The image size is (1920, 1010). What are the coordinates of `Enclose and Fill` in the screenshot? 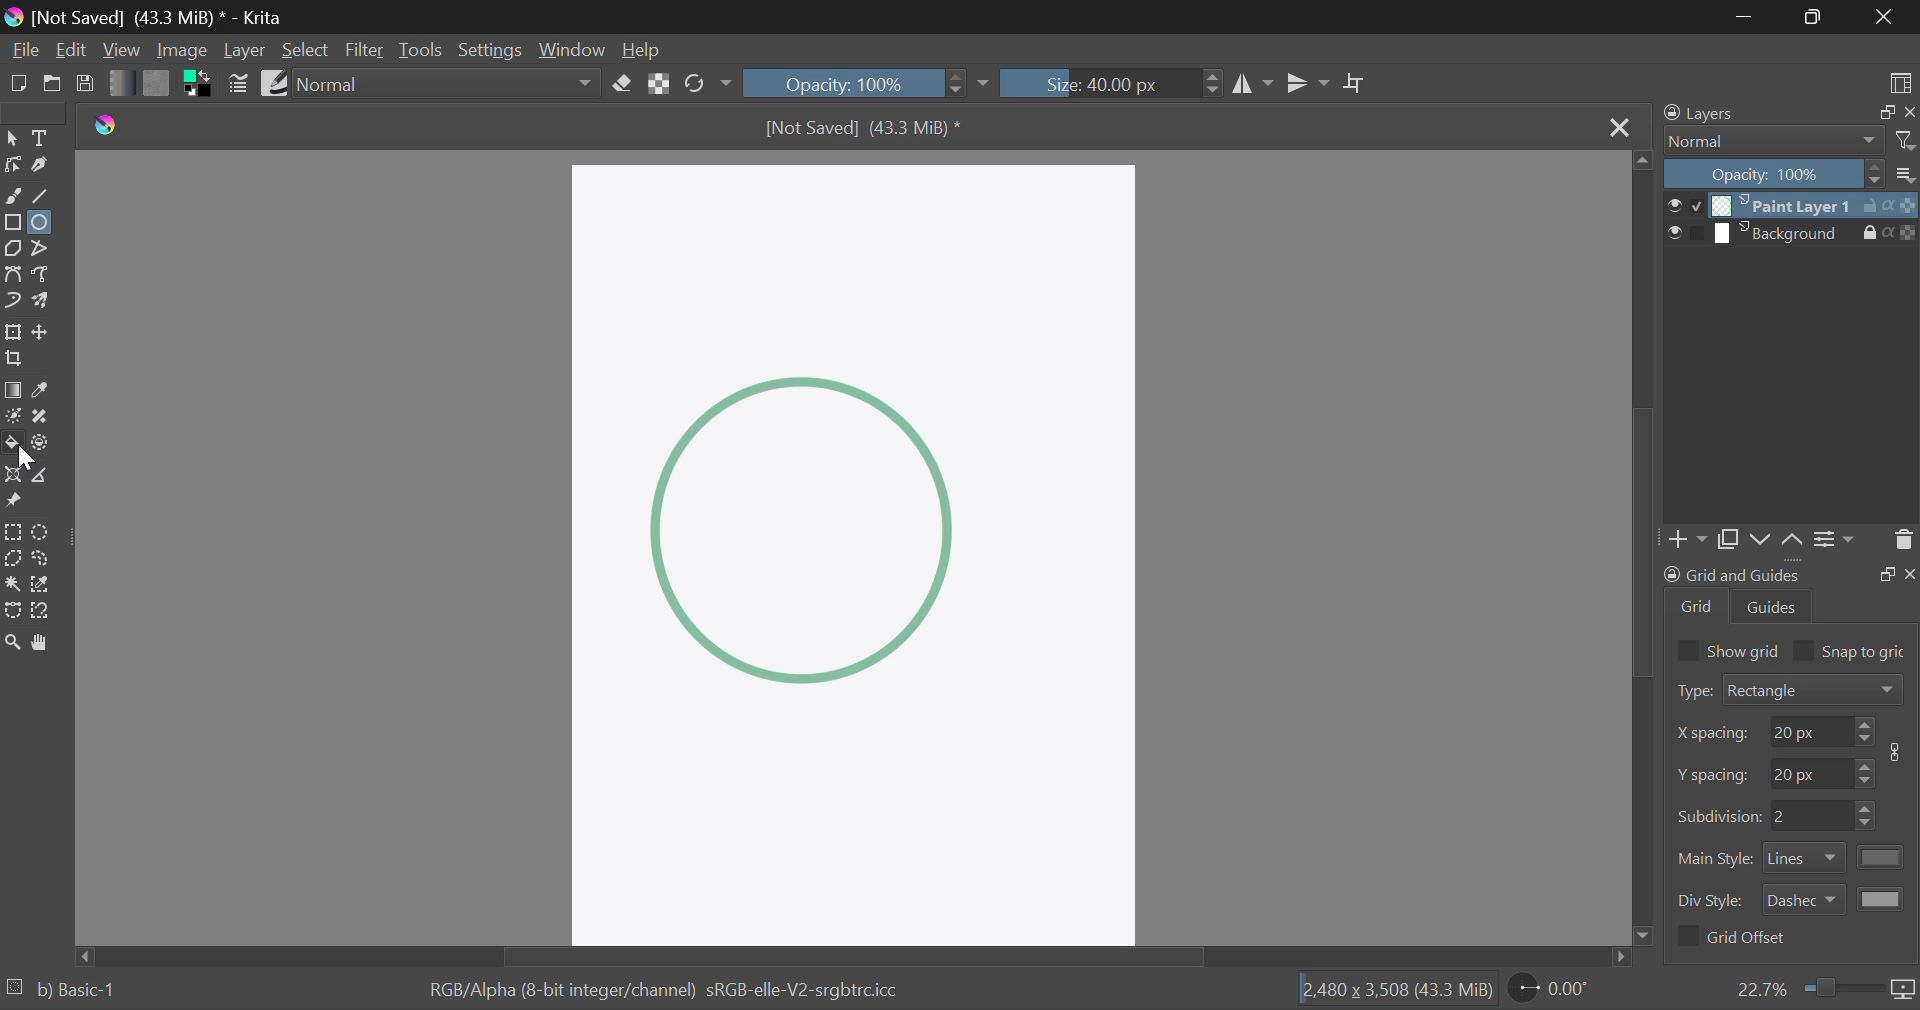 It's located at (43, 444).